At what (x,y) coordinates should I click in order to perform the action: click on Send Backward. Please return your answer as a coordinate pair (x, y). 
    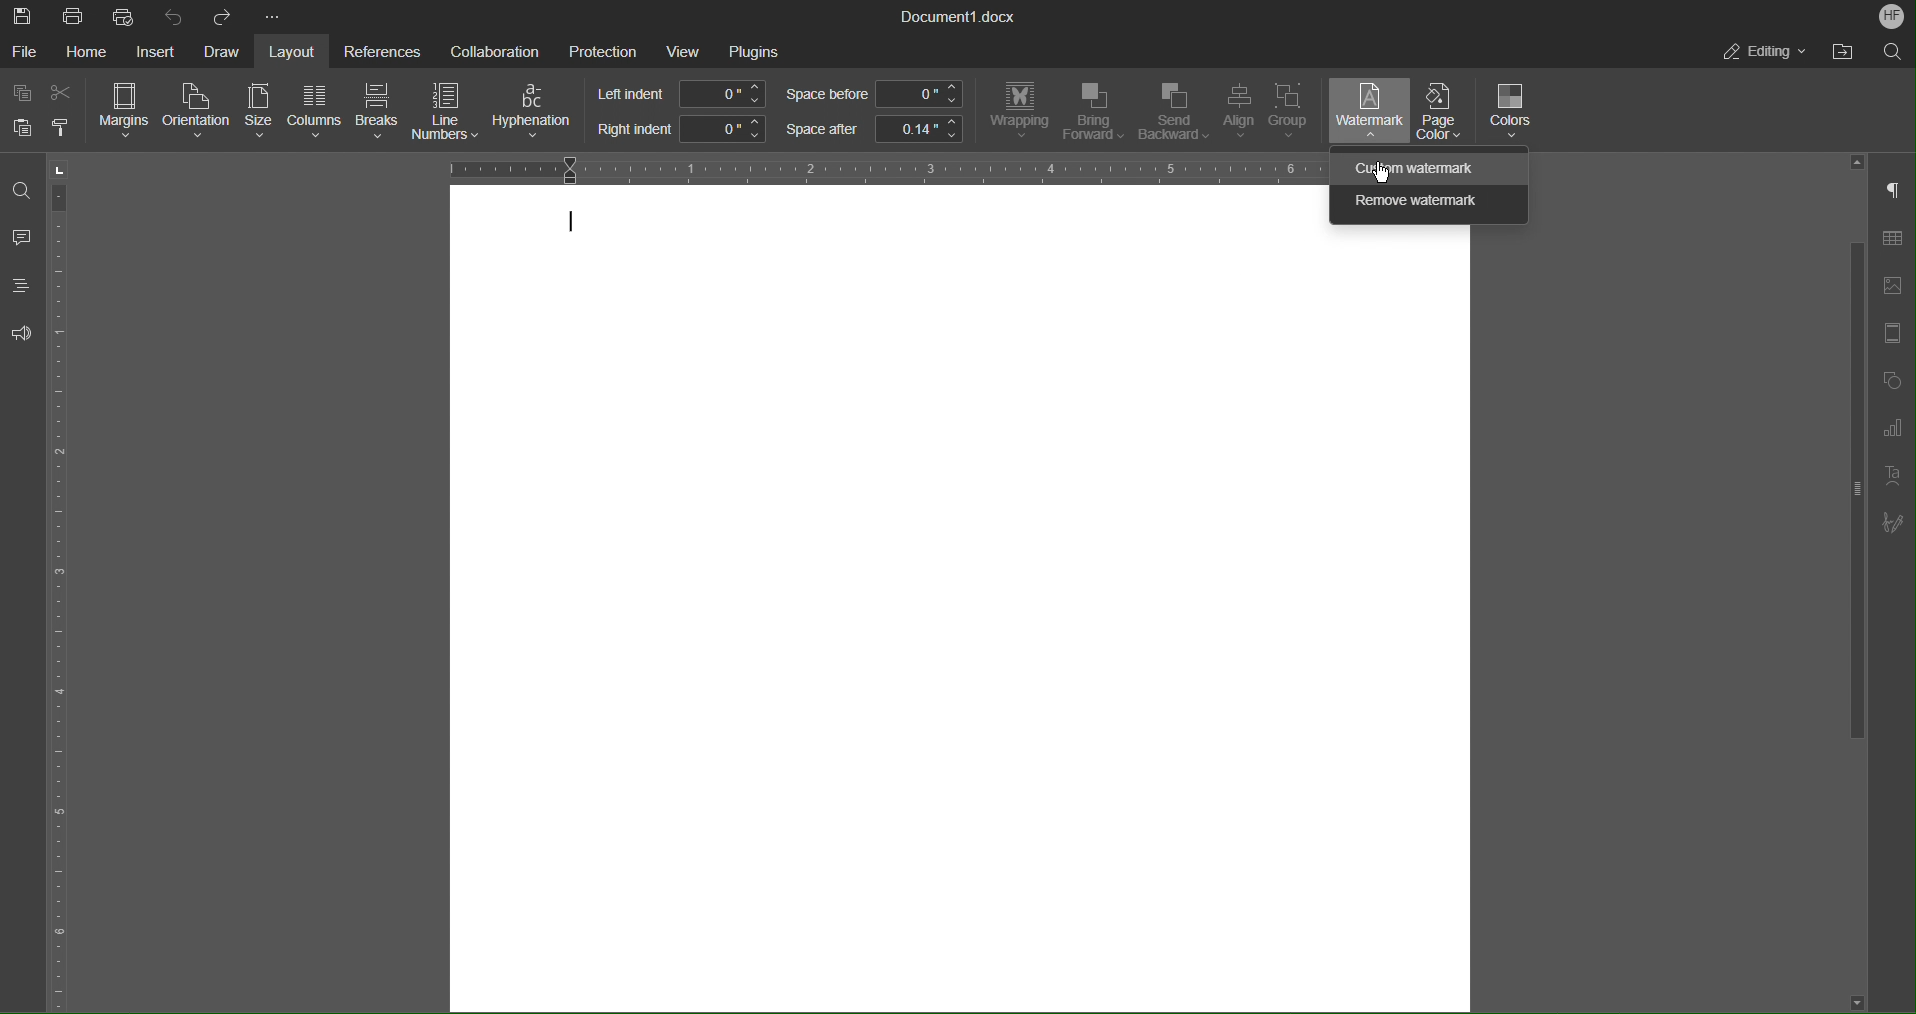
    Looking at the image, I should click on (1173, 113).